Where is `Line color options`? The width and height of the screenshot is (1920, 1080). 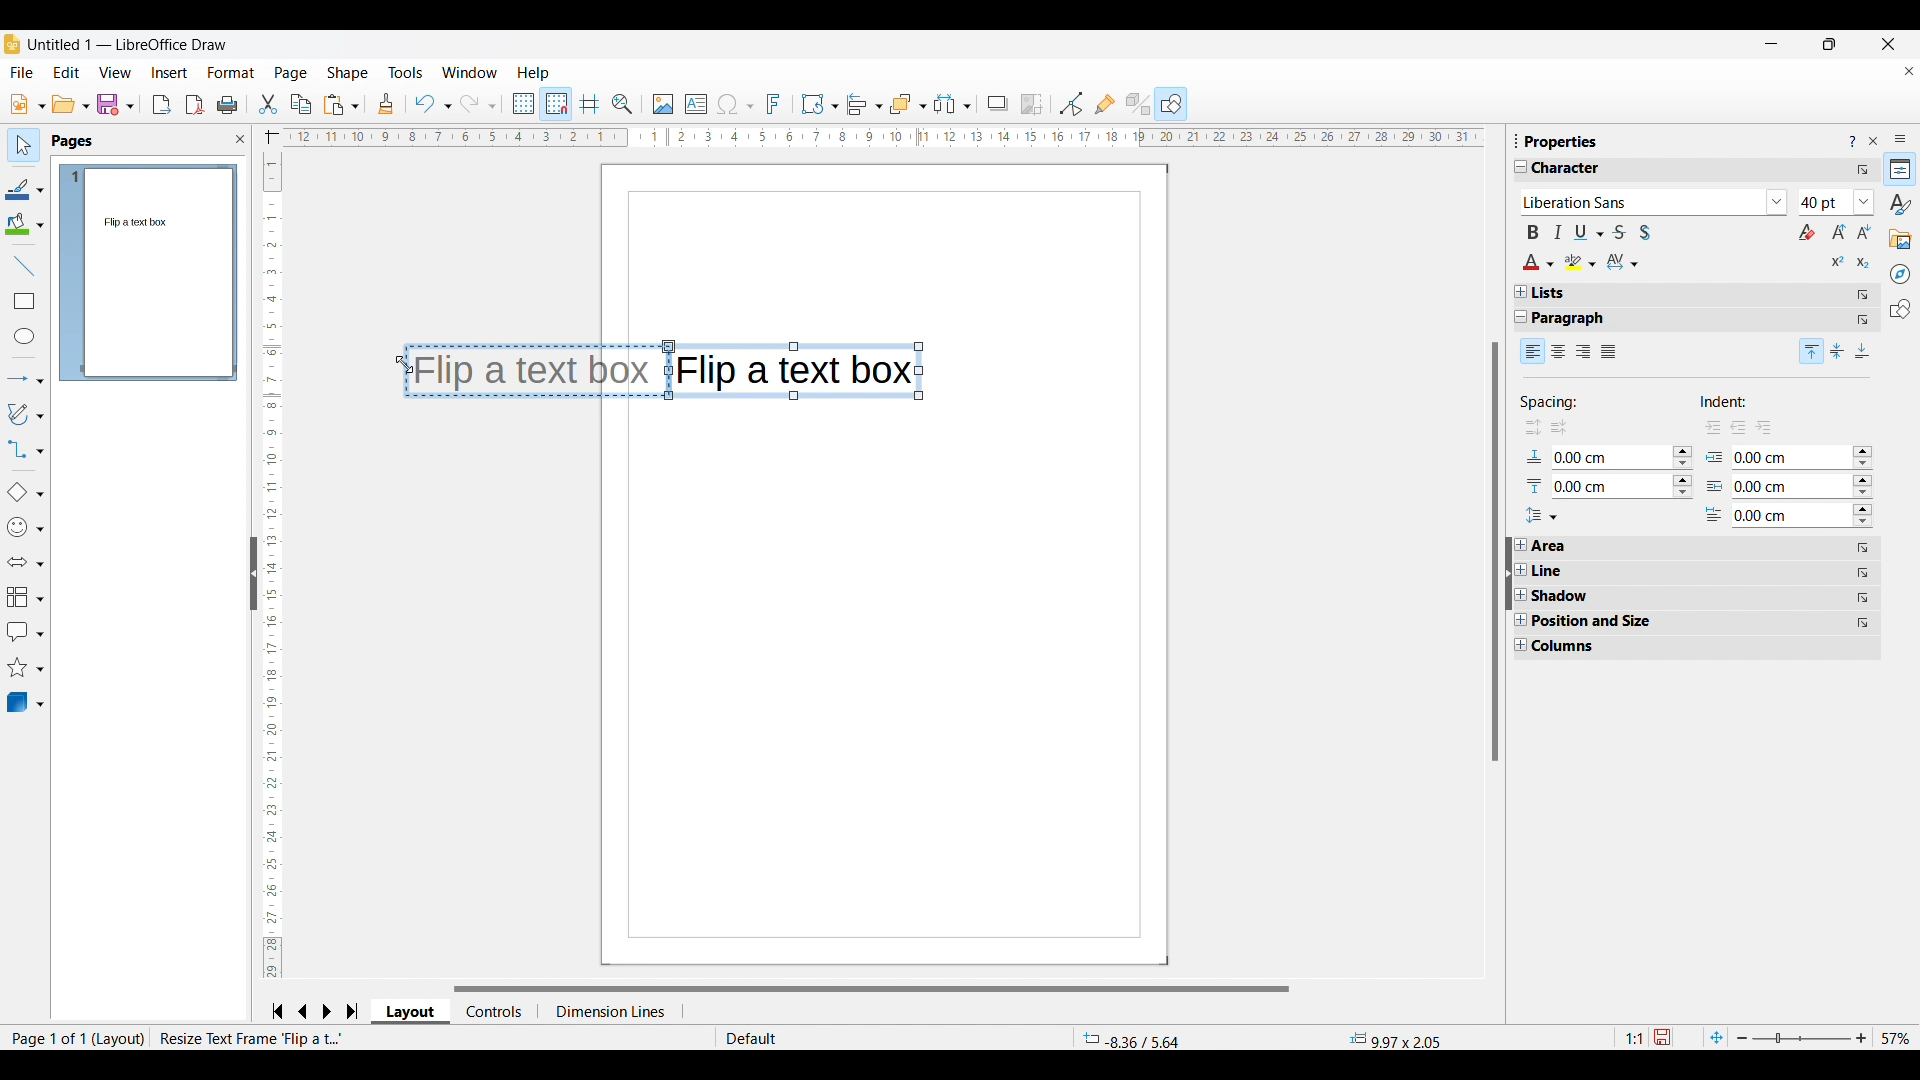
Line color options is located at coordinates (25, 188).